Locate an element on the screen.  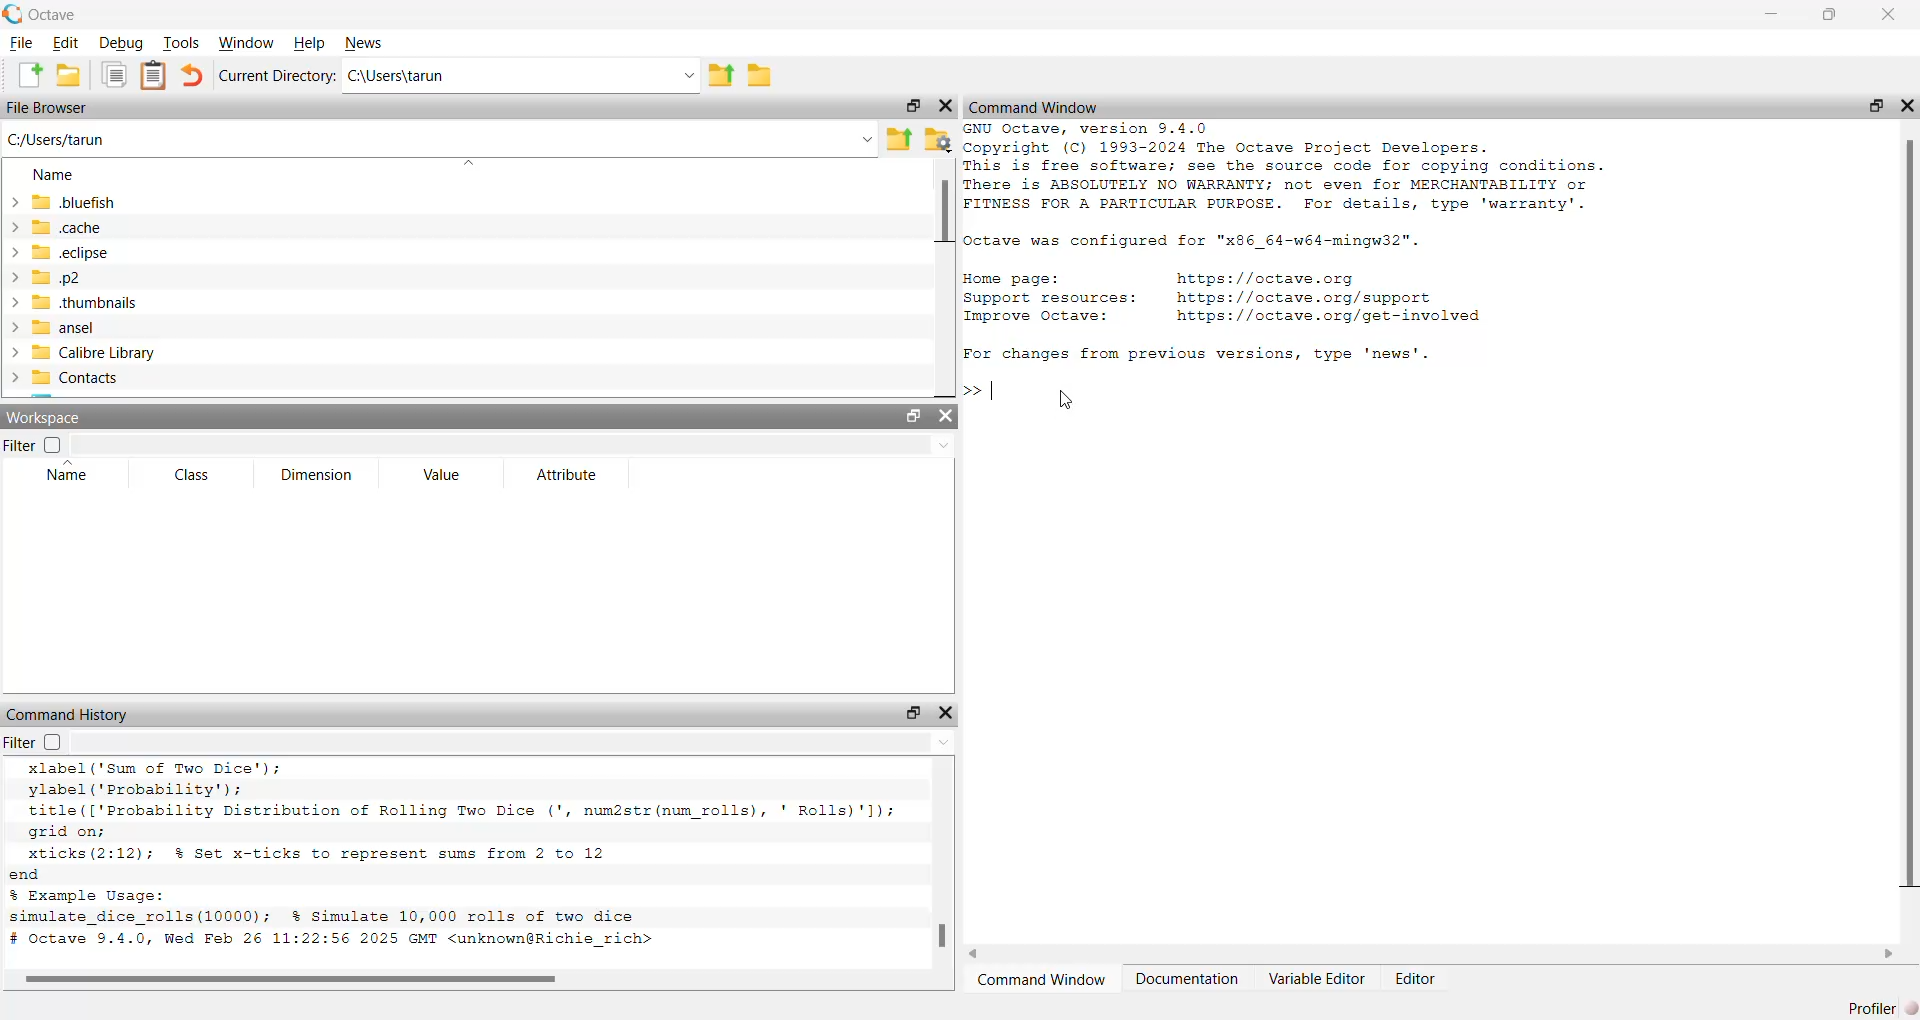
C:/users/tarun is located at coordinates (438, 144).